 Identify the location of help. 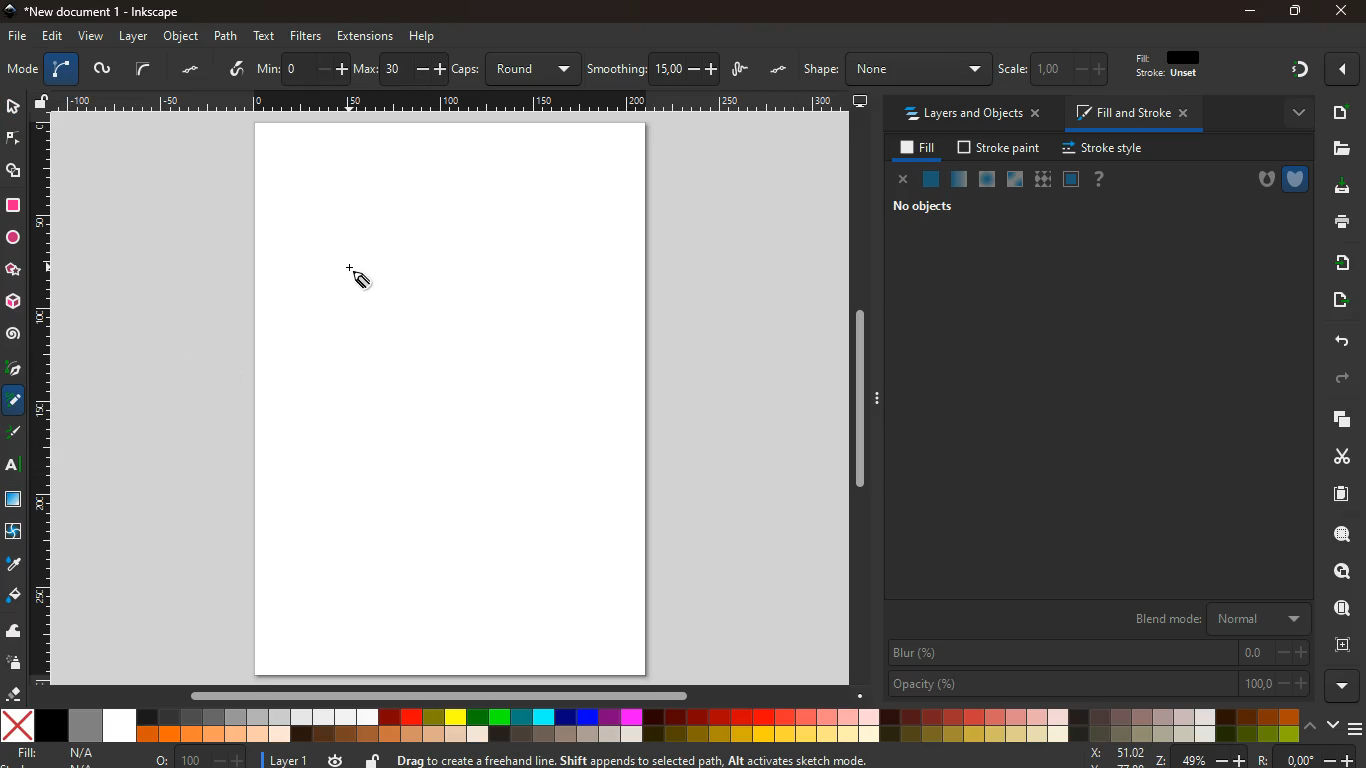
(422, 37).